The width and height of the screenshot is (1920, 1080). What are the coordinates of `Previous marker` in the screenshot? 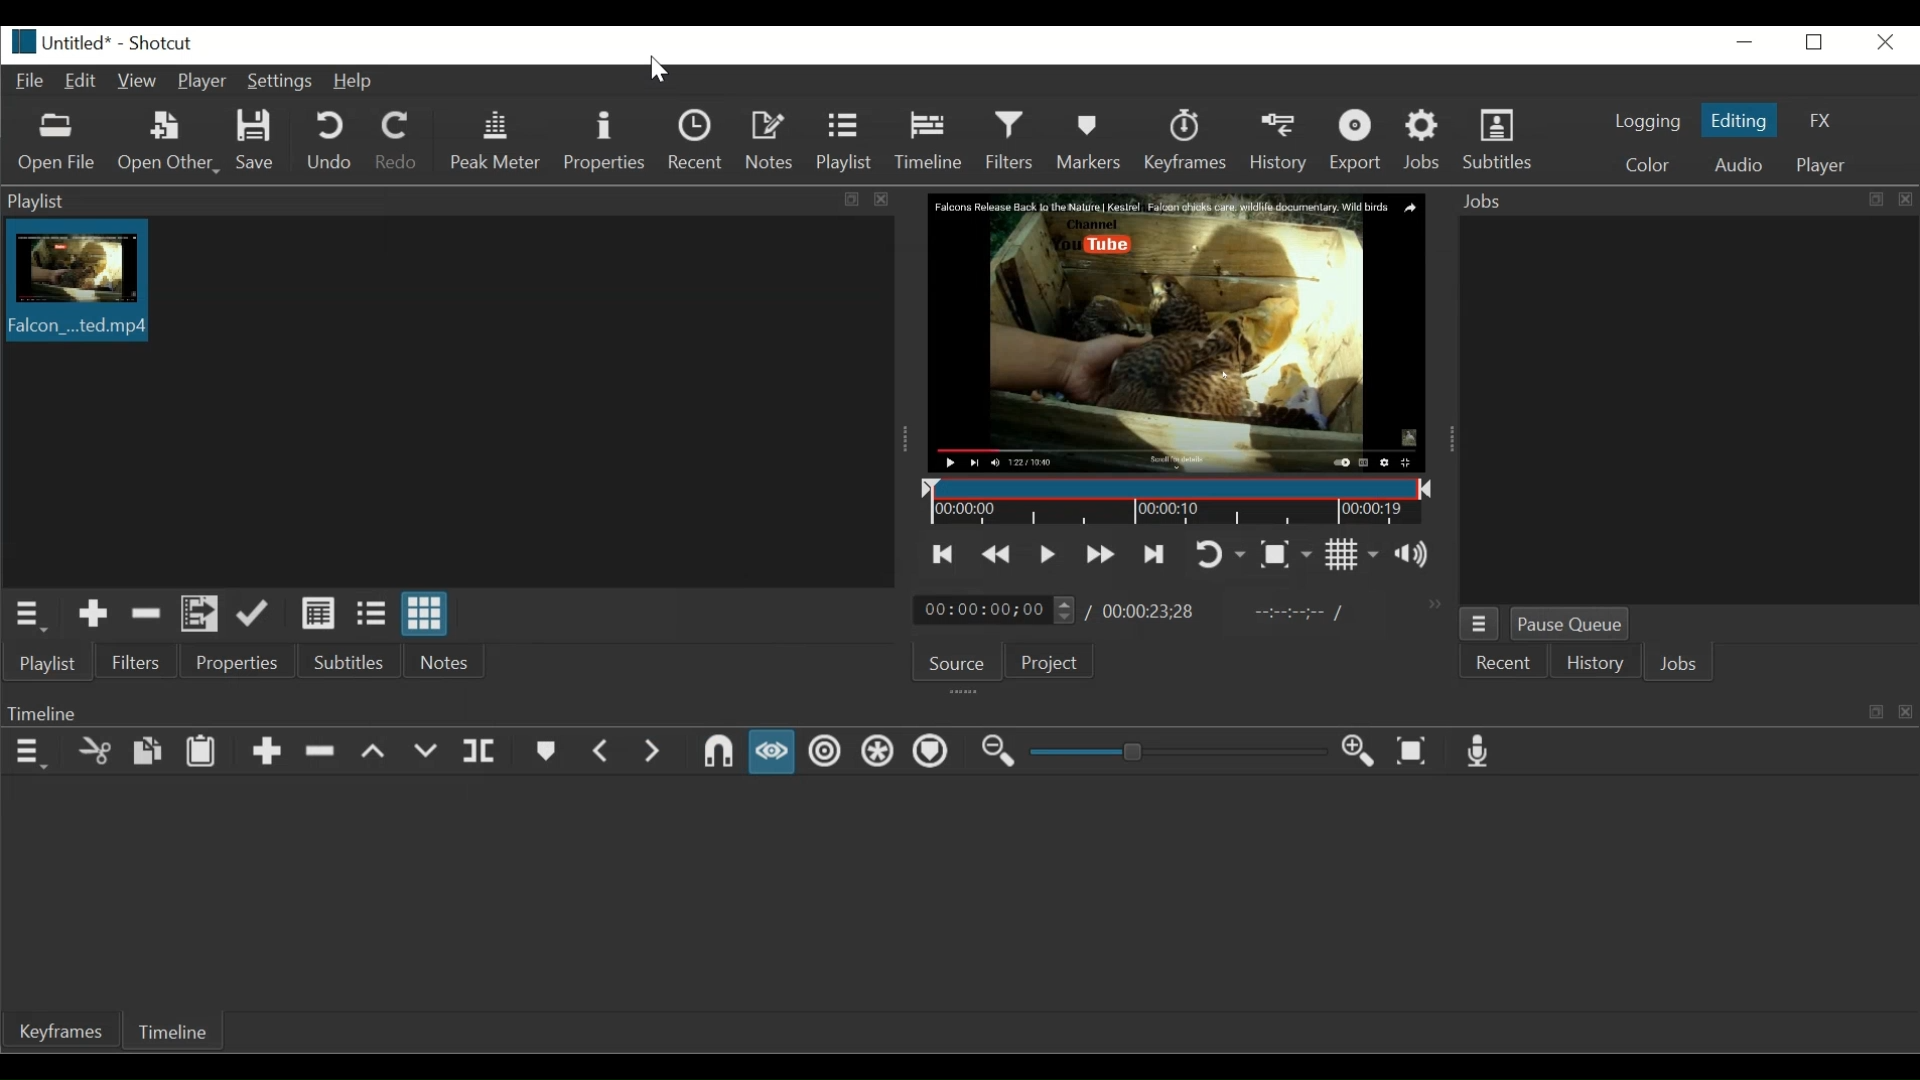 It's located at (607, 752).